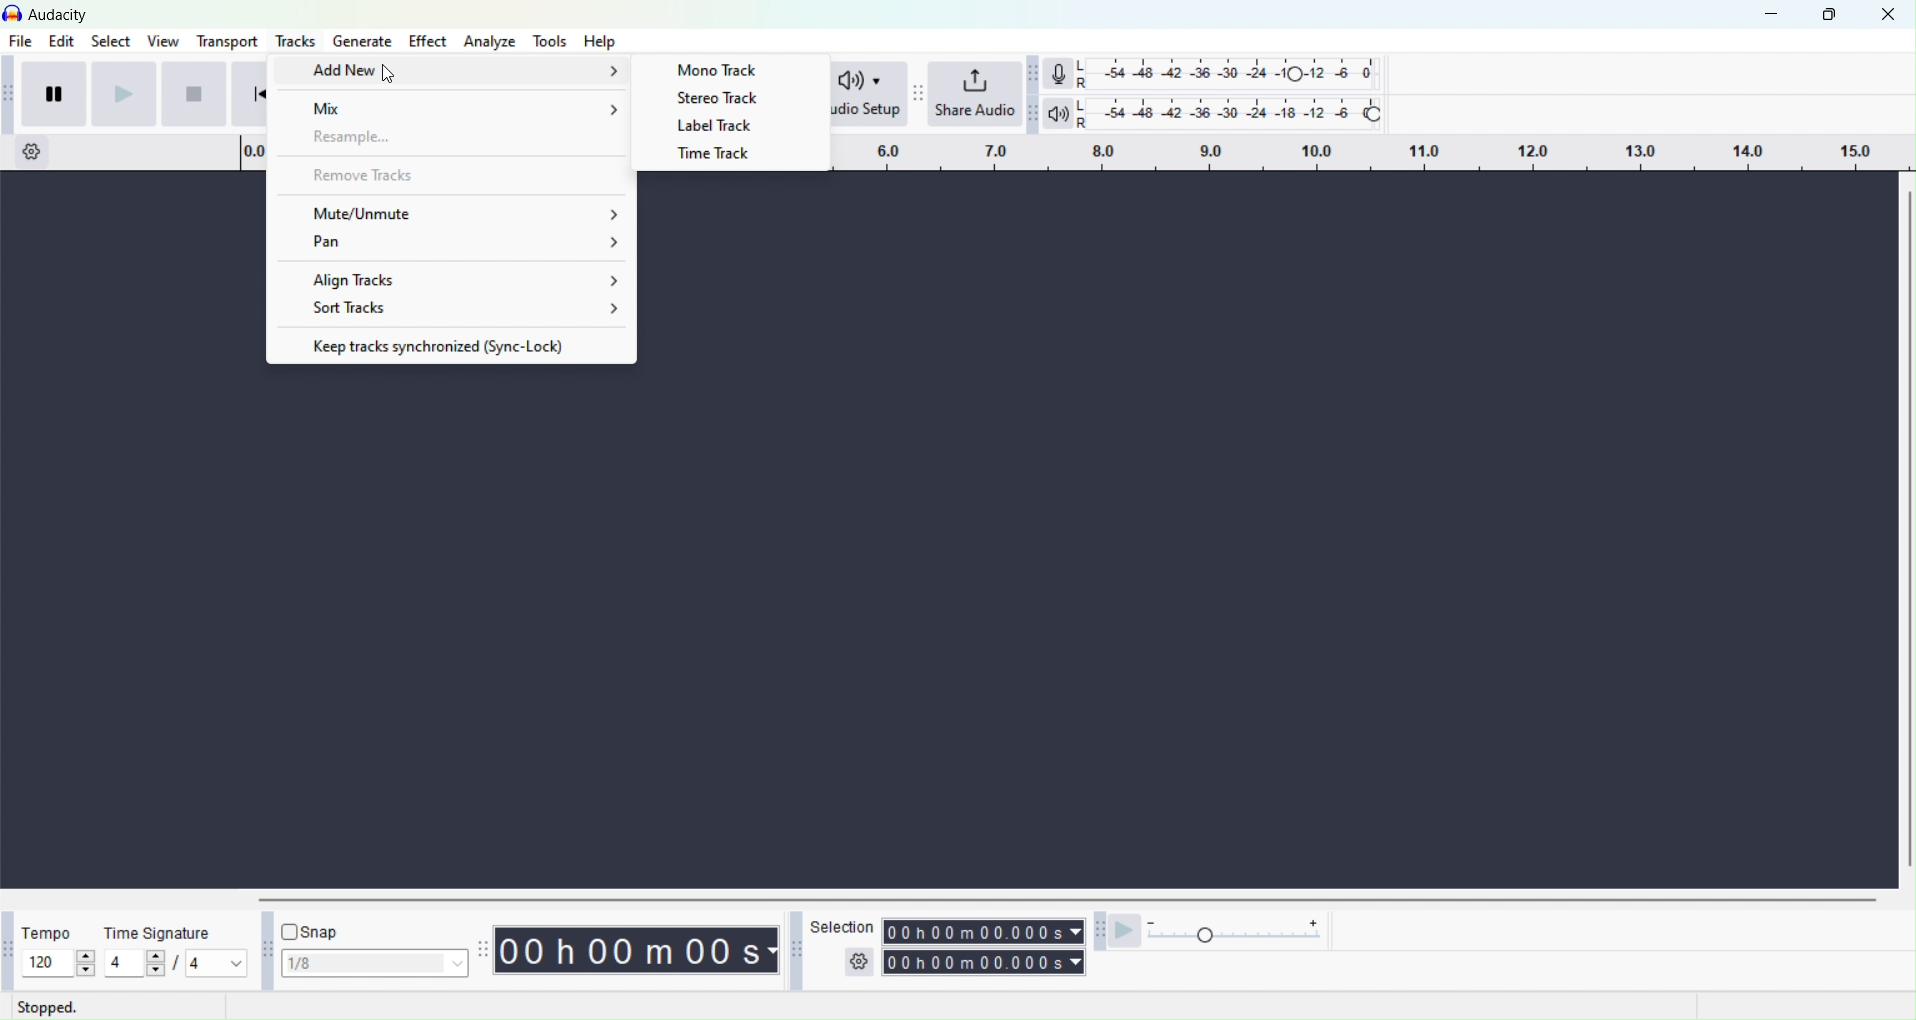 This screenshot has height=1020, width=1916. I want to click on Audacity selection toolbar, so click(794, 949).